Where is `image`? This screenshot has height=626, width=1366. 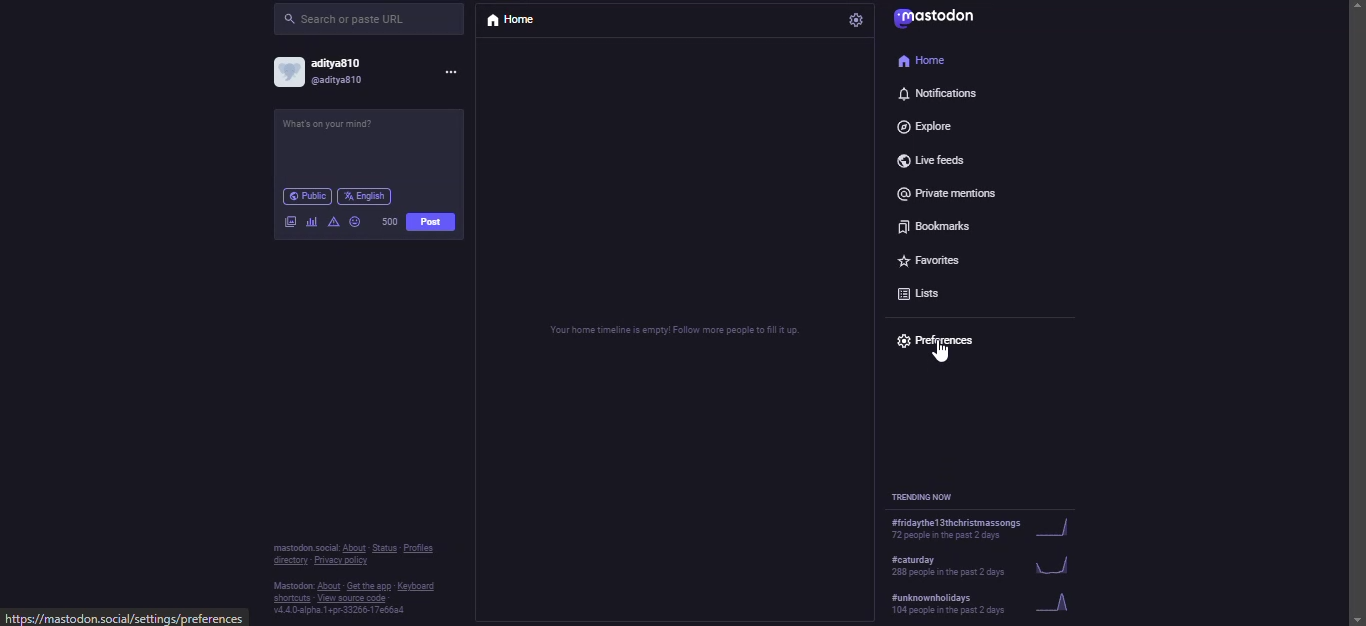
image is located at coordinates (292, 222).